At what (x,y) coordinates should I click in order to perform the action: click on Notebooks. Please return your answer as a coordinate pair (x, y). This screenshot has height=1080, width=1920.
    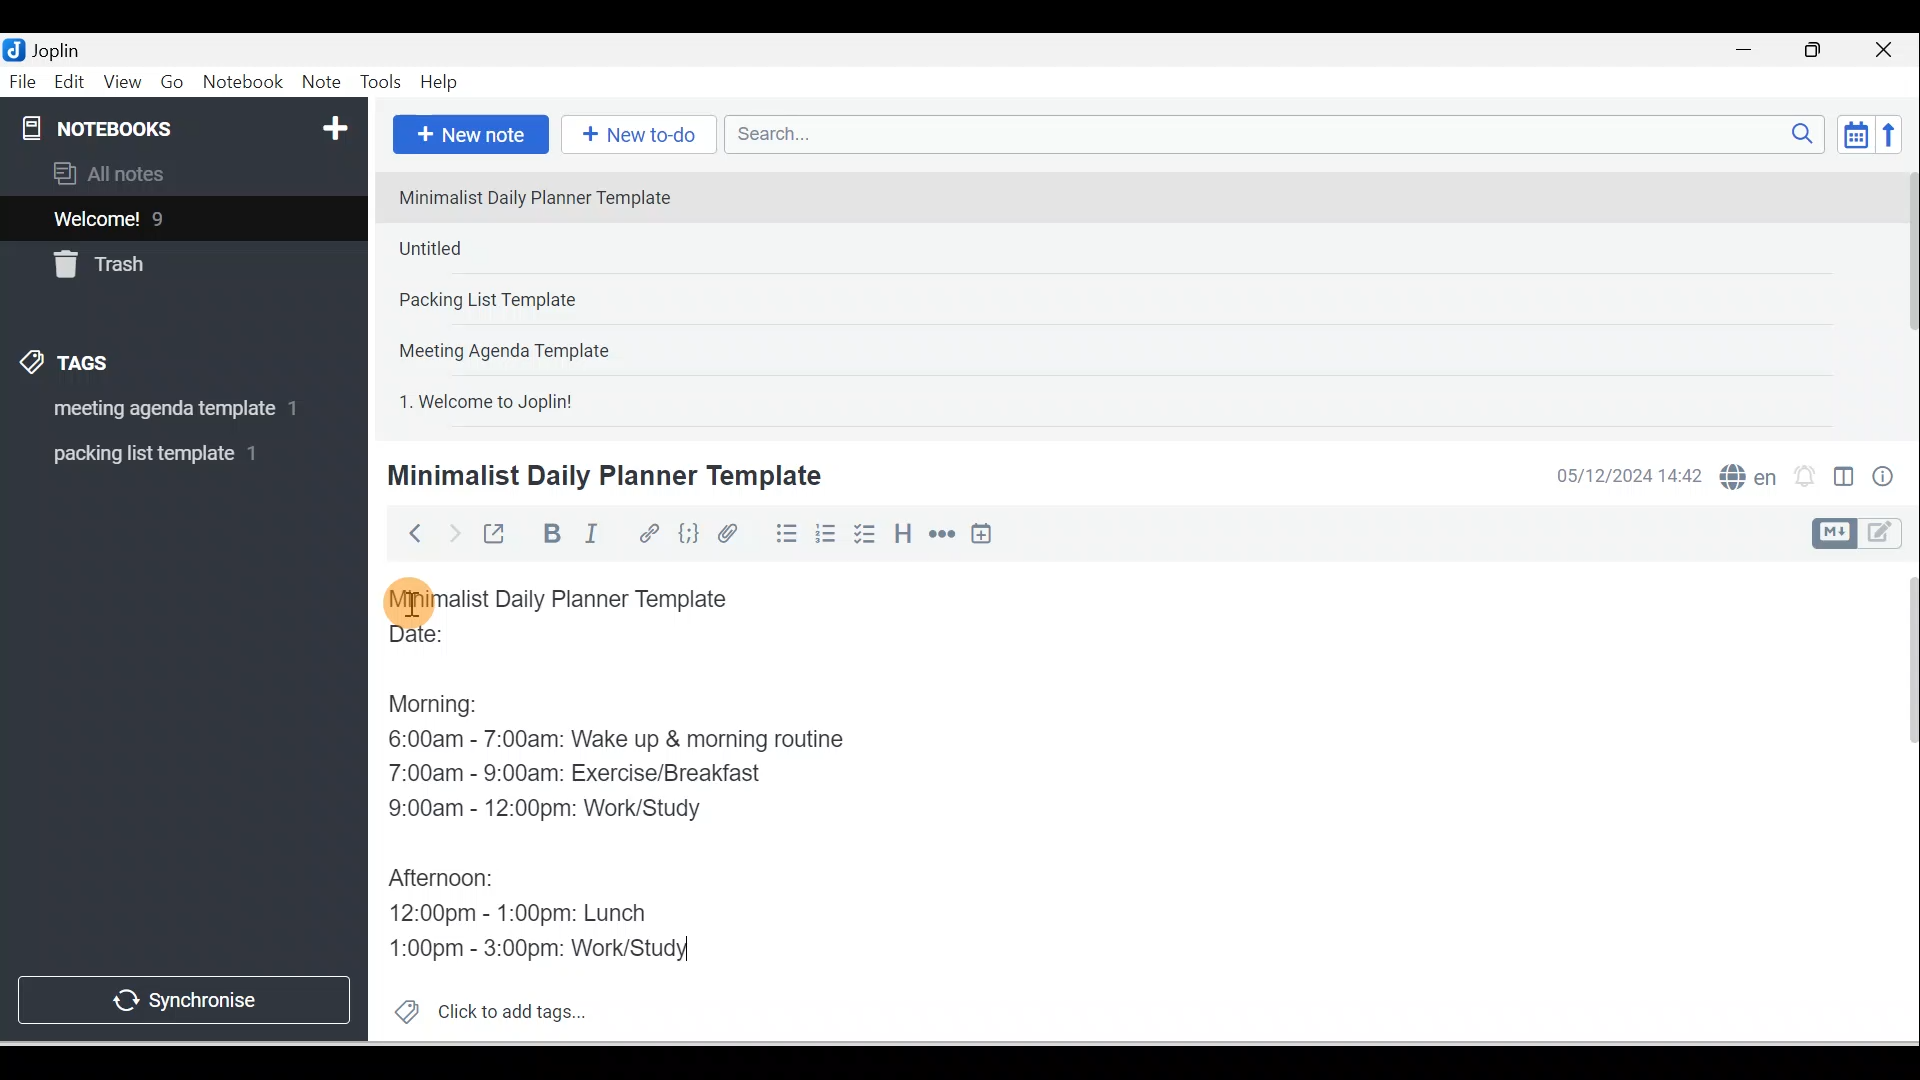
    Looking at the image, I should click on (188, 124).